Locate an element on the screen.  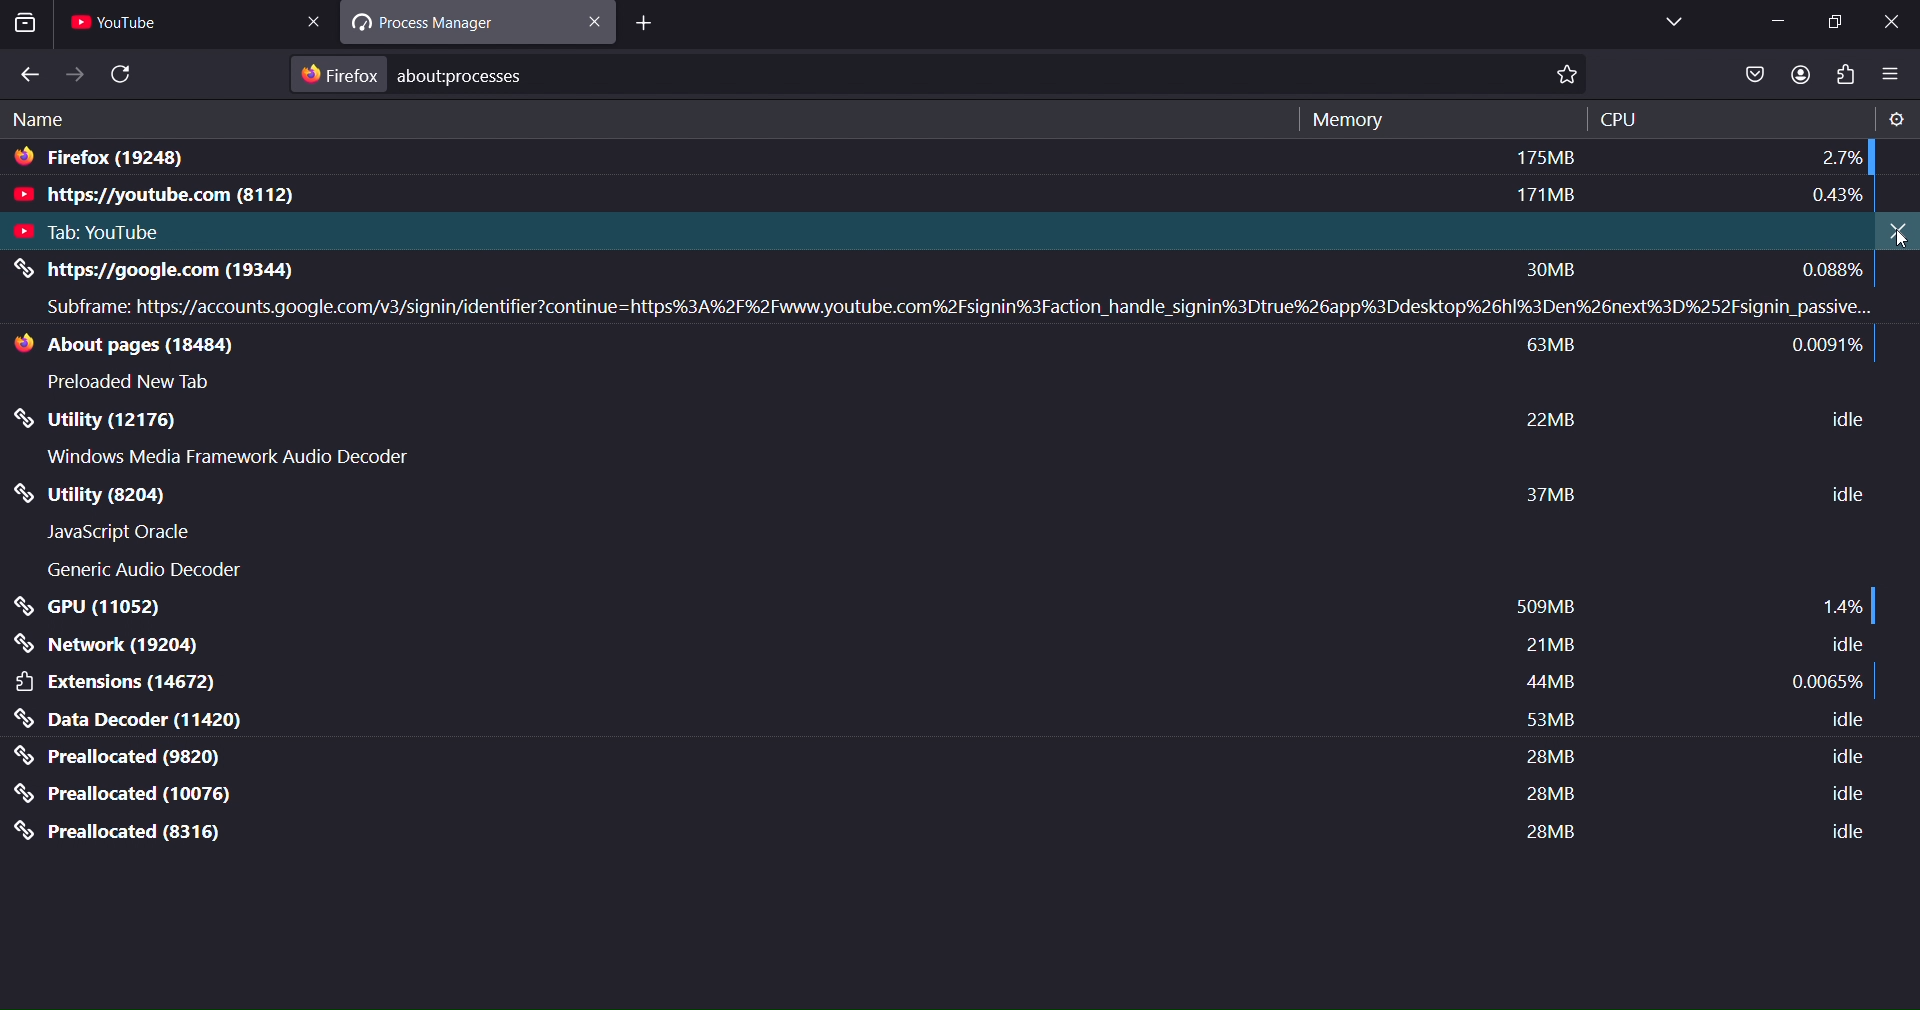
kill is located at coordinates (1897, 232).